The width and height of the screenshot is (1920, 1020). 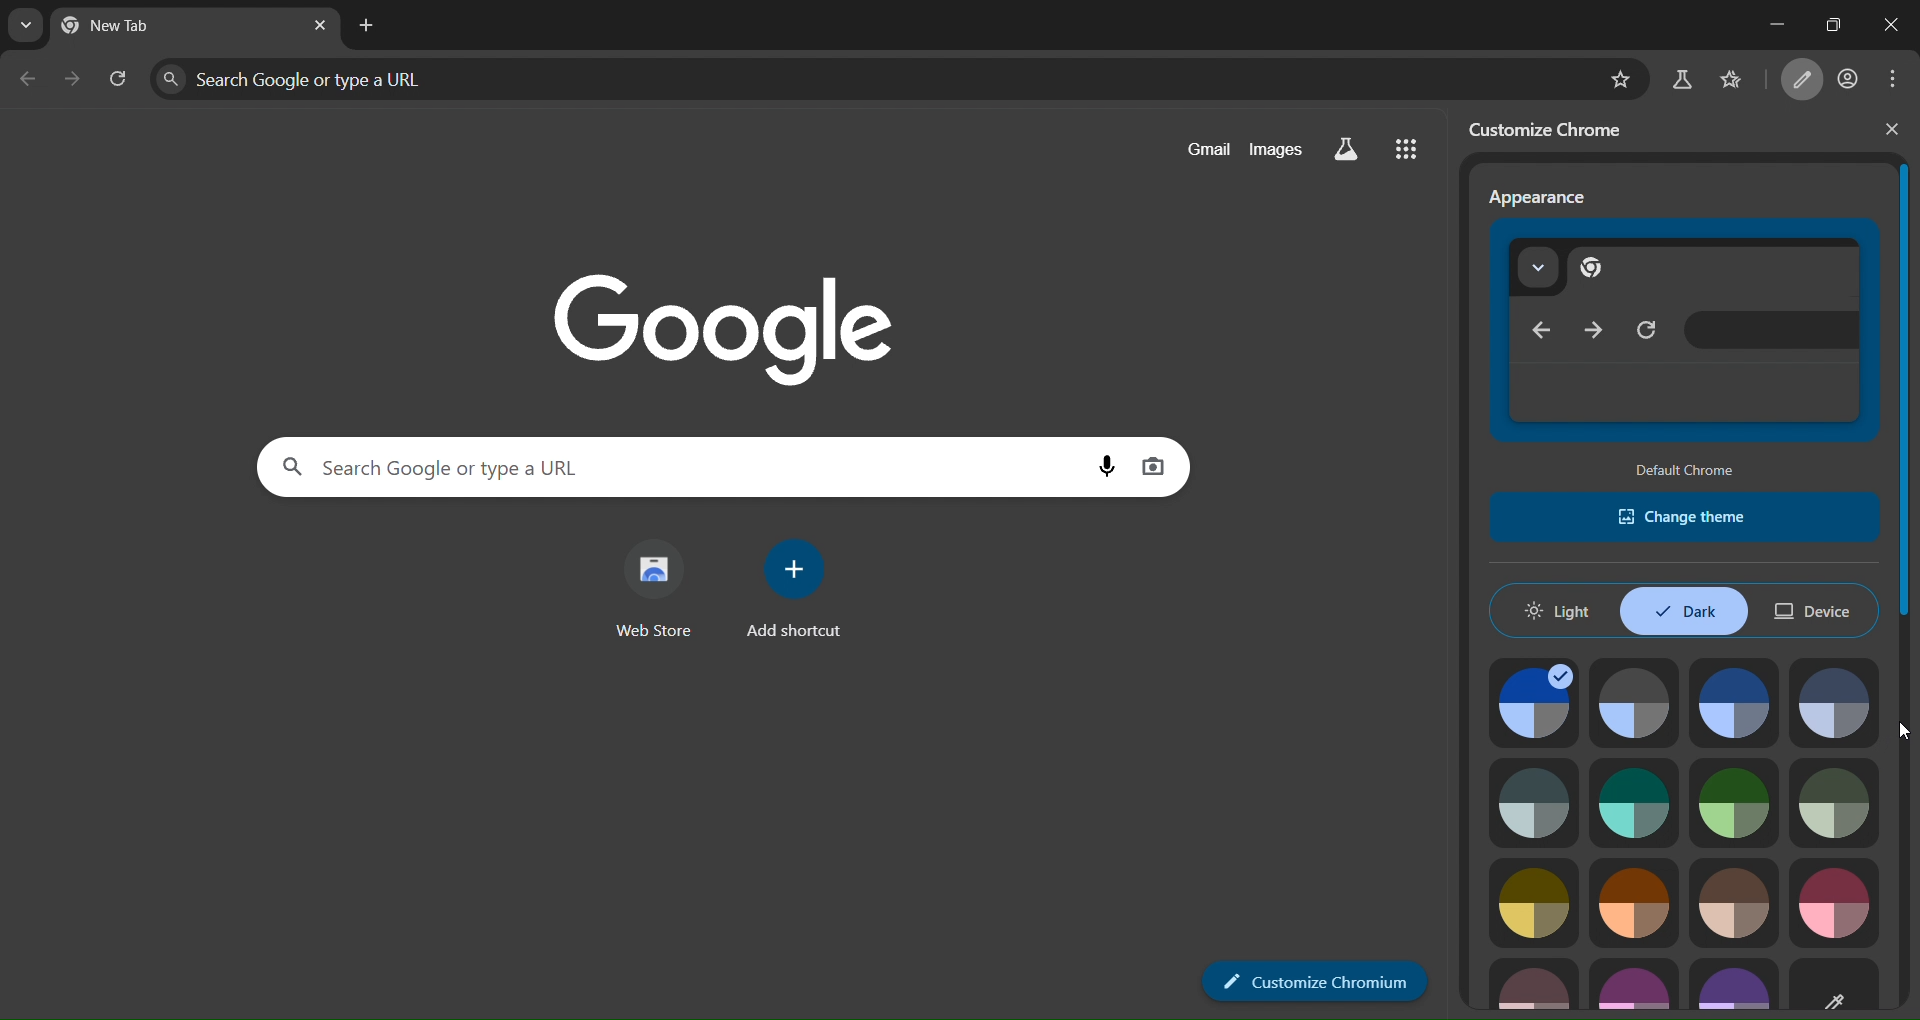 What do you see at coordinates (1744, 77) in the screenshot?
I see `bookmarks` at bounding box center [1744, 77].